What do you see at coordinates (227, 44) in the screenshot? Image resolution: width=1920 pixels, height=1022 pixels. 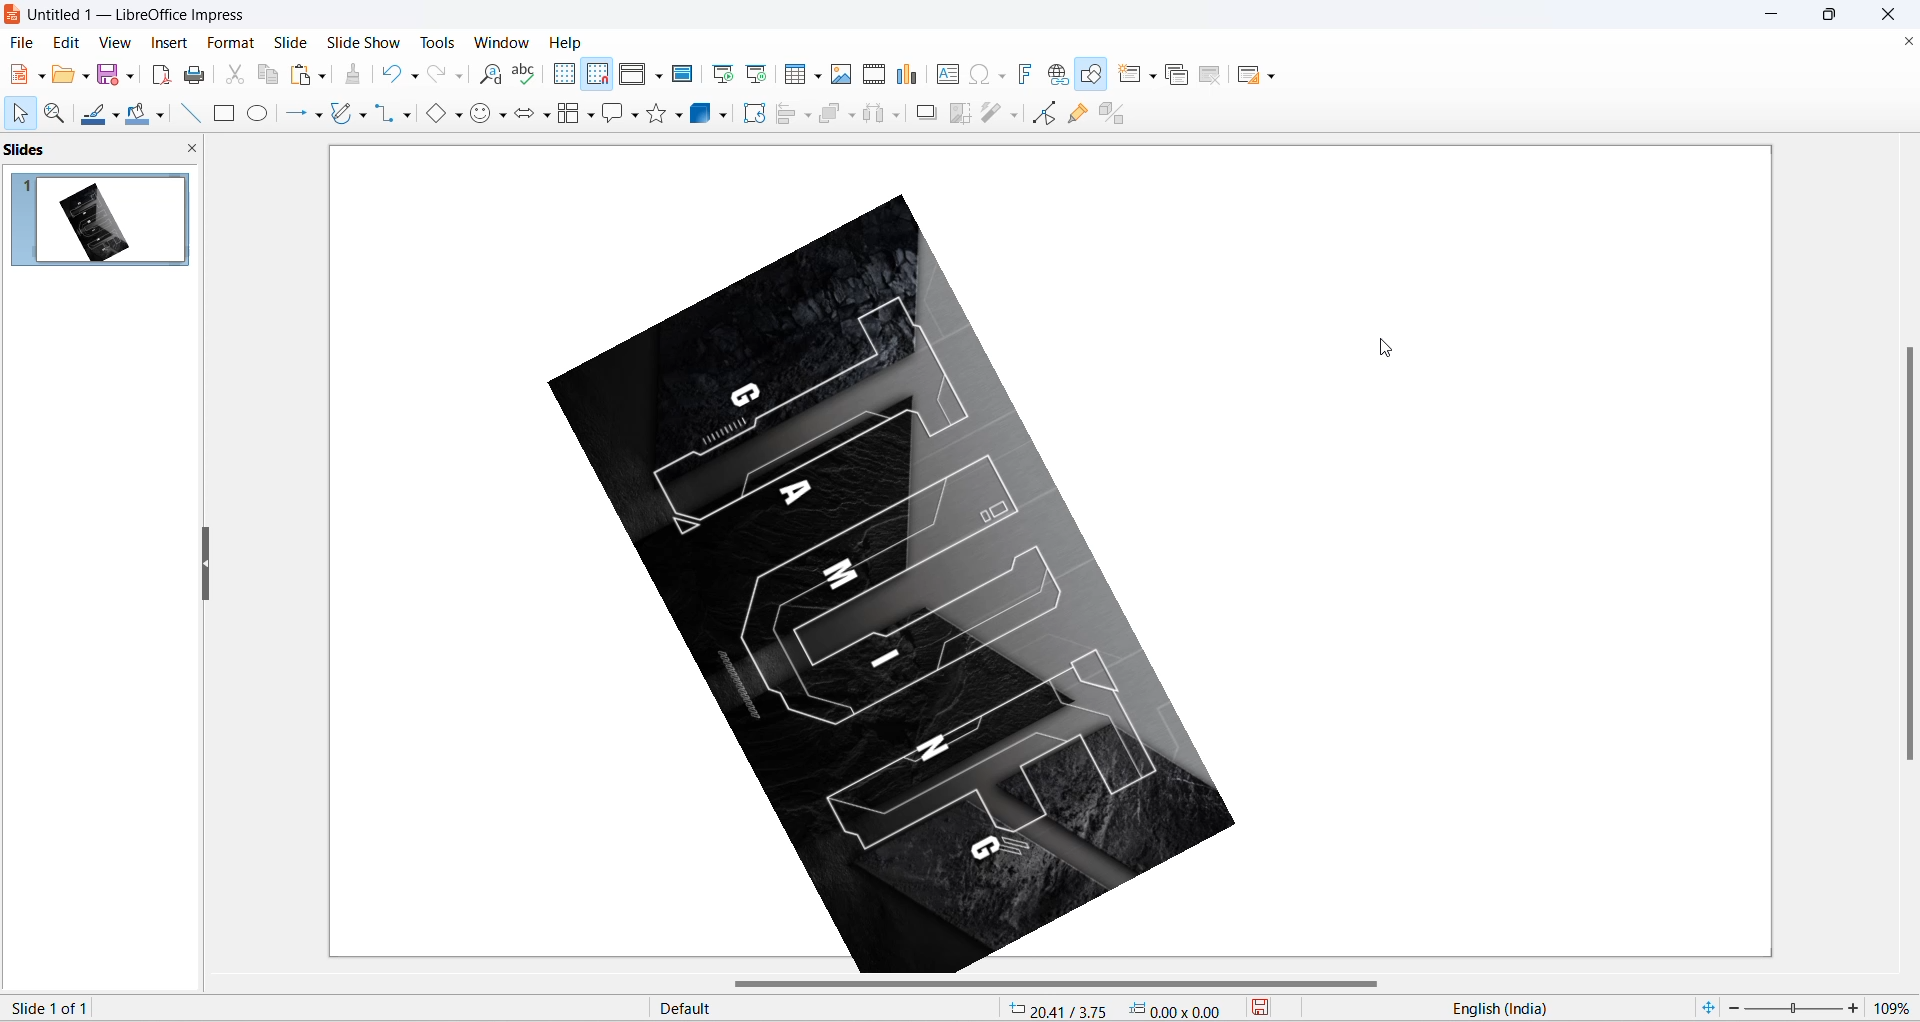 I see `format` at bounding box center [227, 44].